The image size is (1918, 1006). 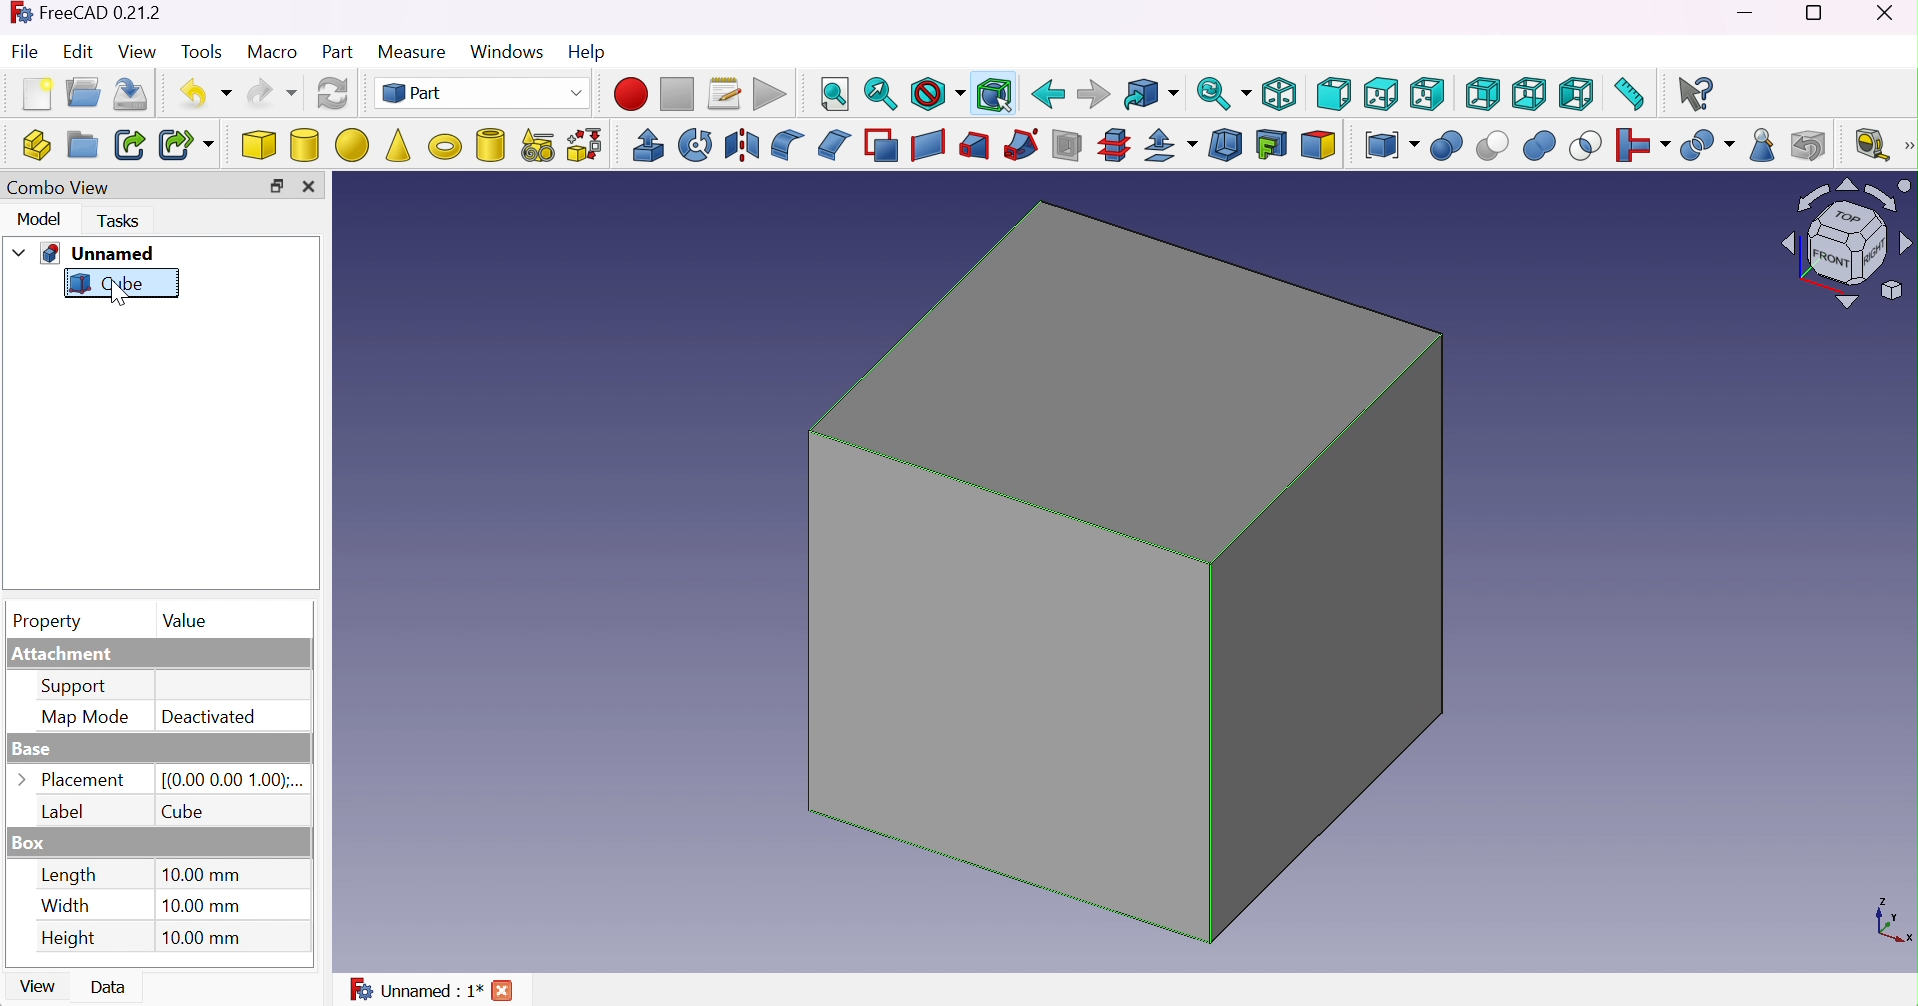 What do you see at coordinates (82, 690) in the screenshot?
I see `Support` at bounding box center [82, 690].